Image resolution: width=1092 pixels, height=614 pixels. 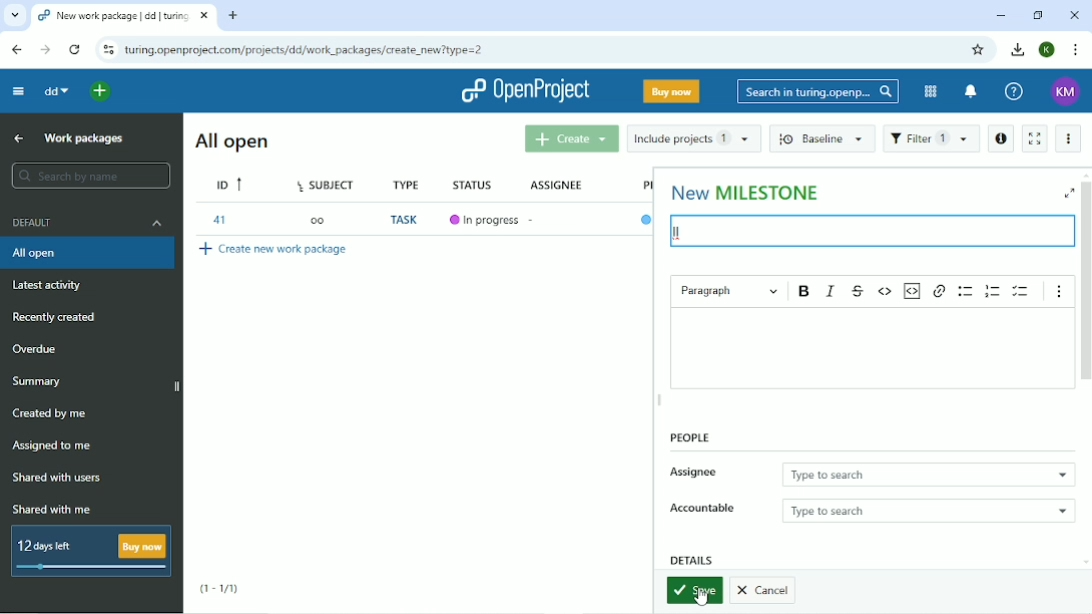 What do you see at coordinates (929, 92) in the screenshot?
I see `Modules` at bounding box center [929, 92].